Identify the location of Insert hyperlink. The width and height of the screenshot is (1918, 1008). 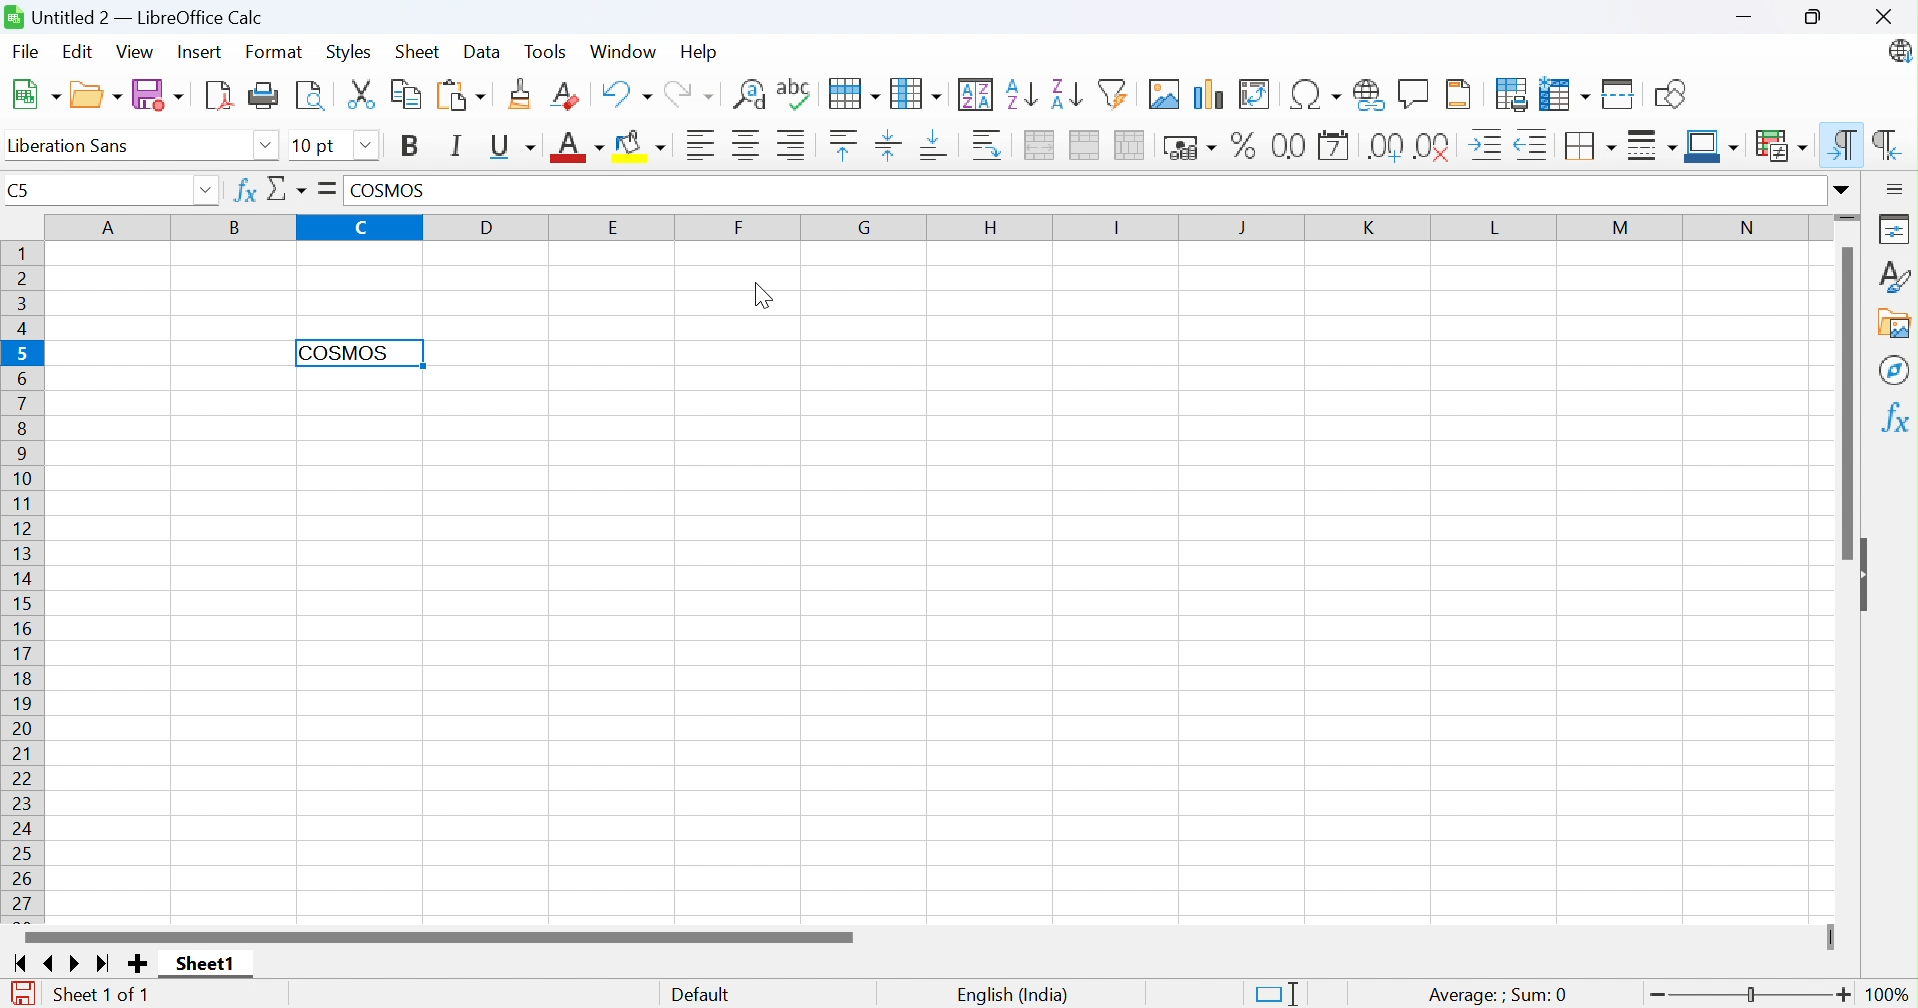
(1368, 95).